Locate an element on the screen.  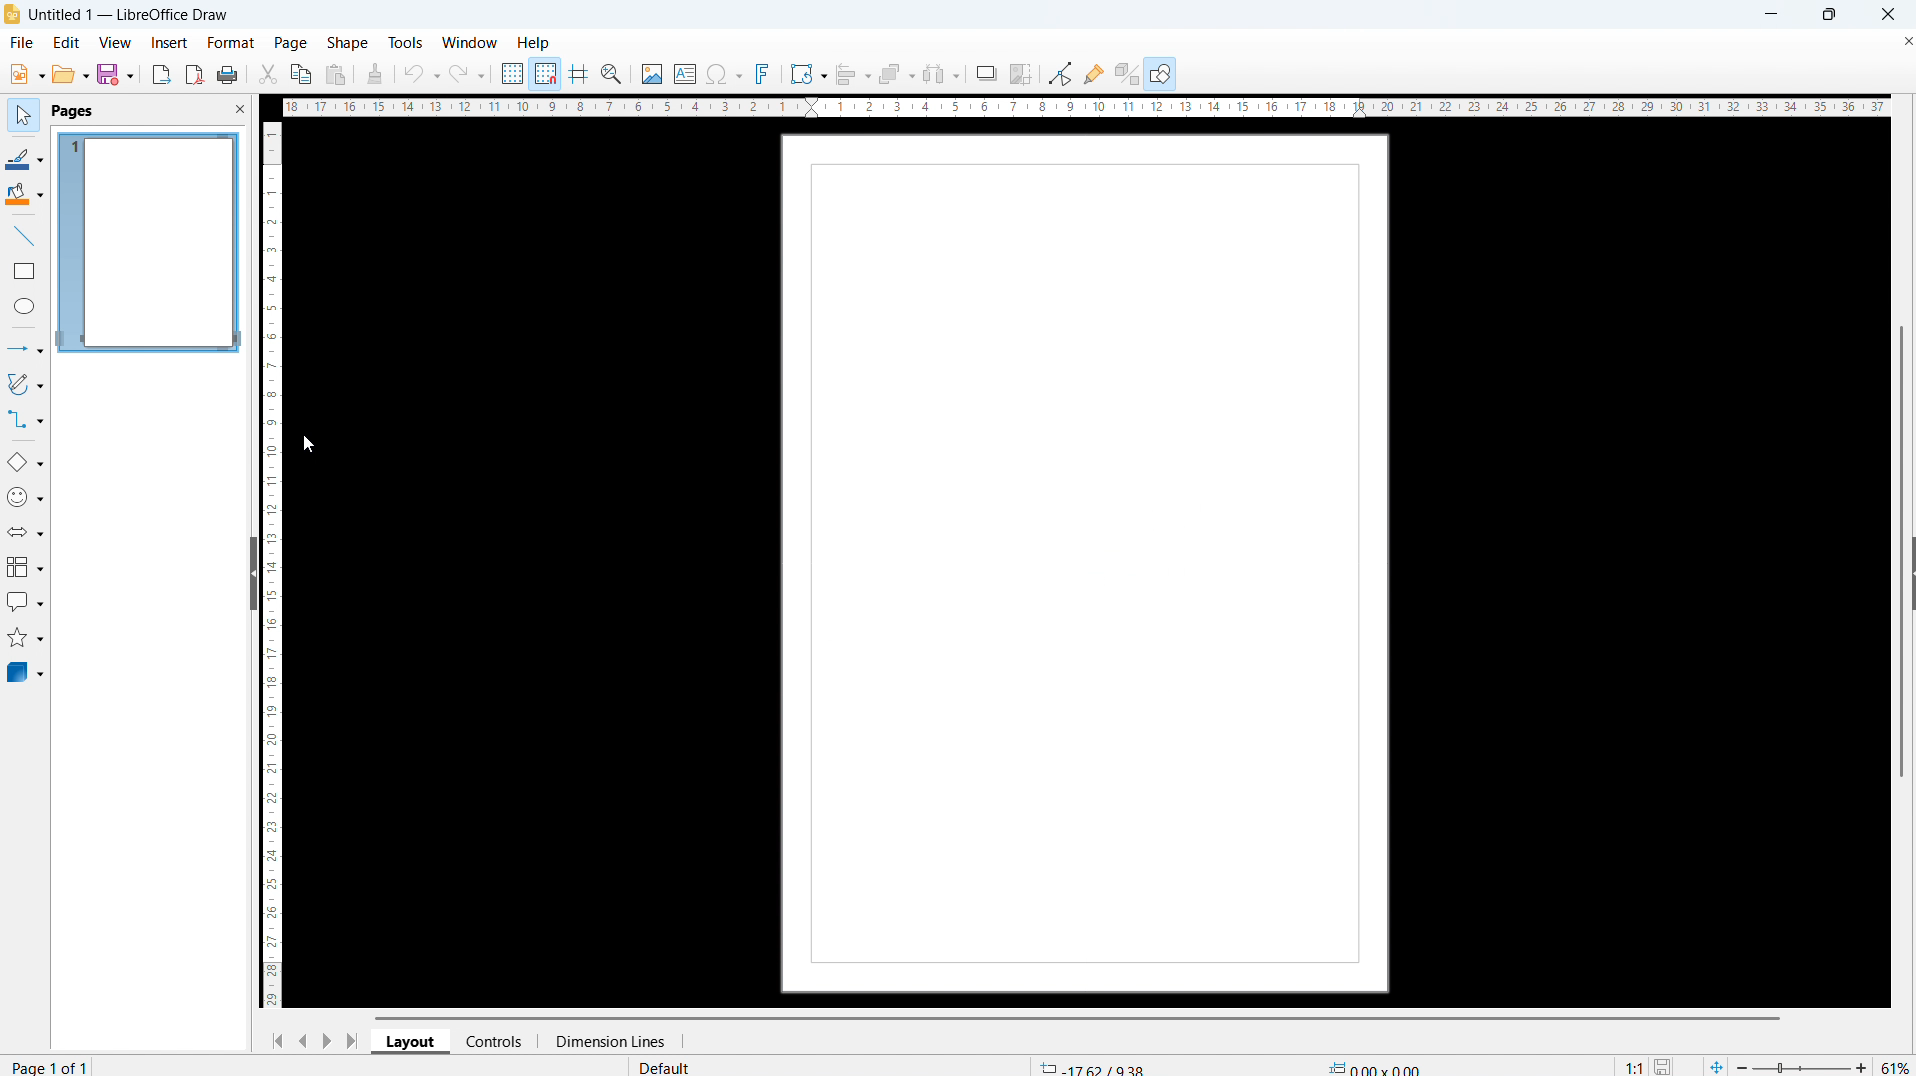
save is located at coordinates (1666, 1064).